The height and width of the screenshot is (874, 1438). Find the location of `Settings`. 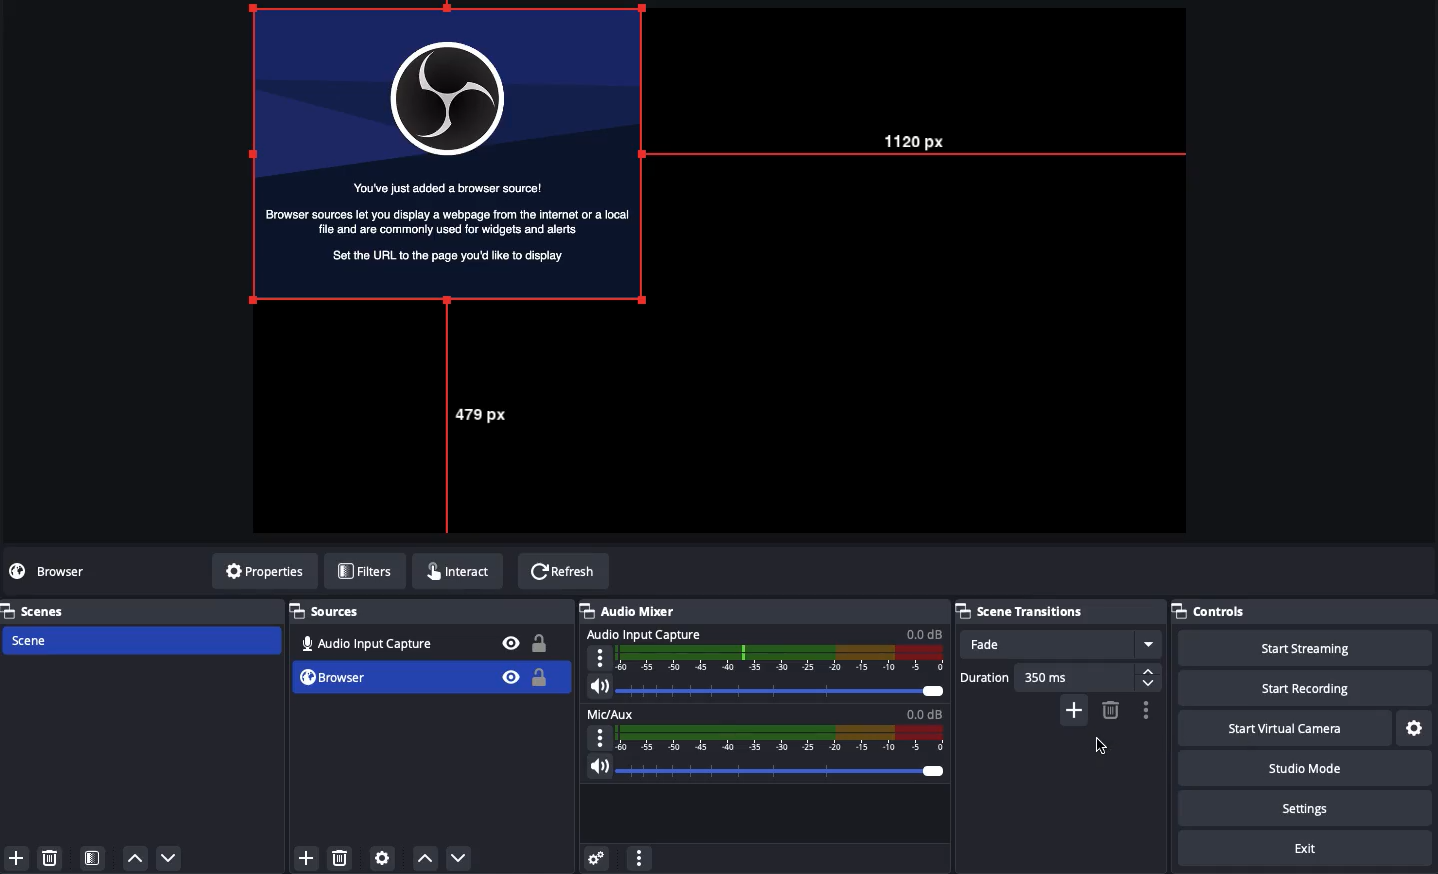

Settings is located at coordinates (1413, 729).